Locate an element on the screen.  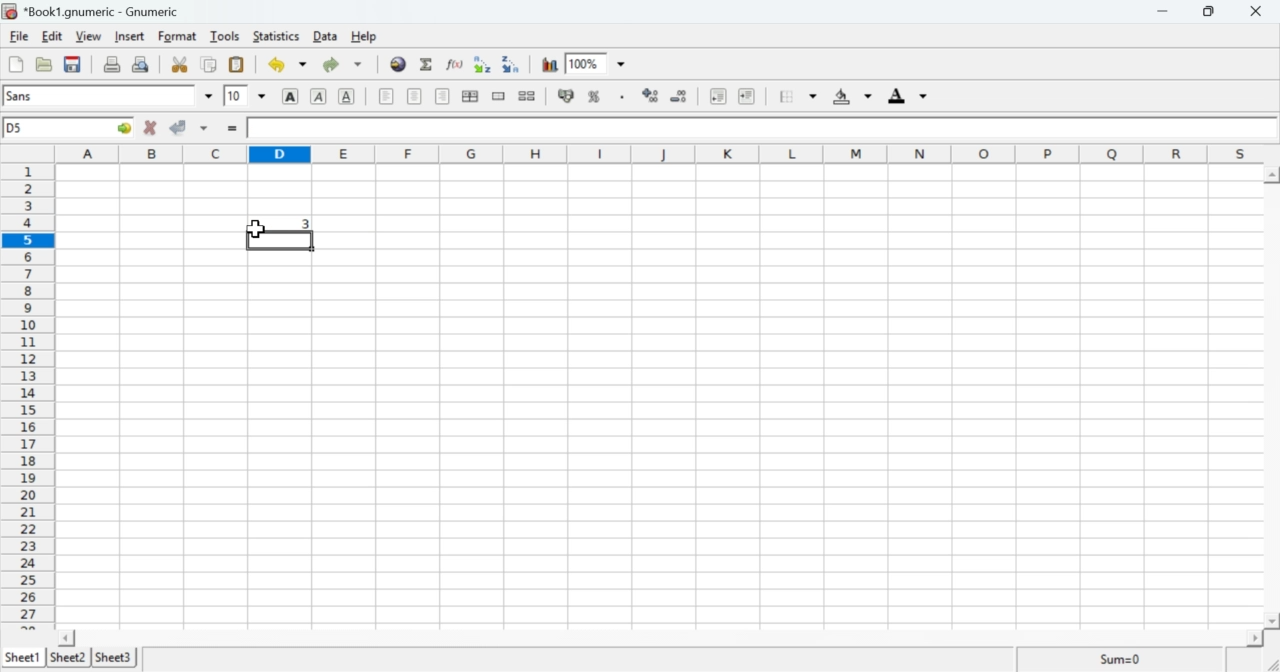
Insert hyperlink is located at coordinates (399, 64).